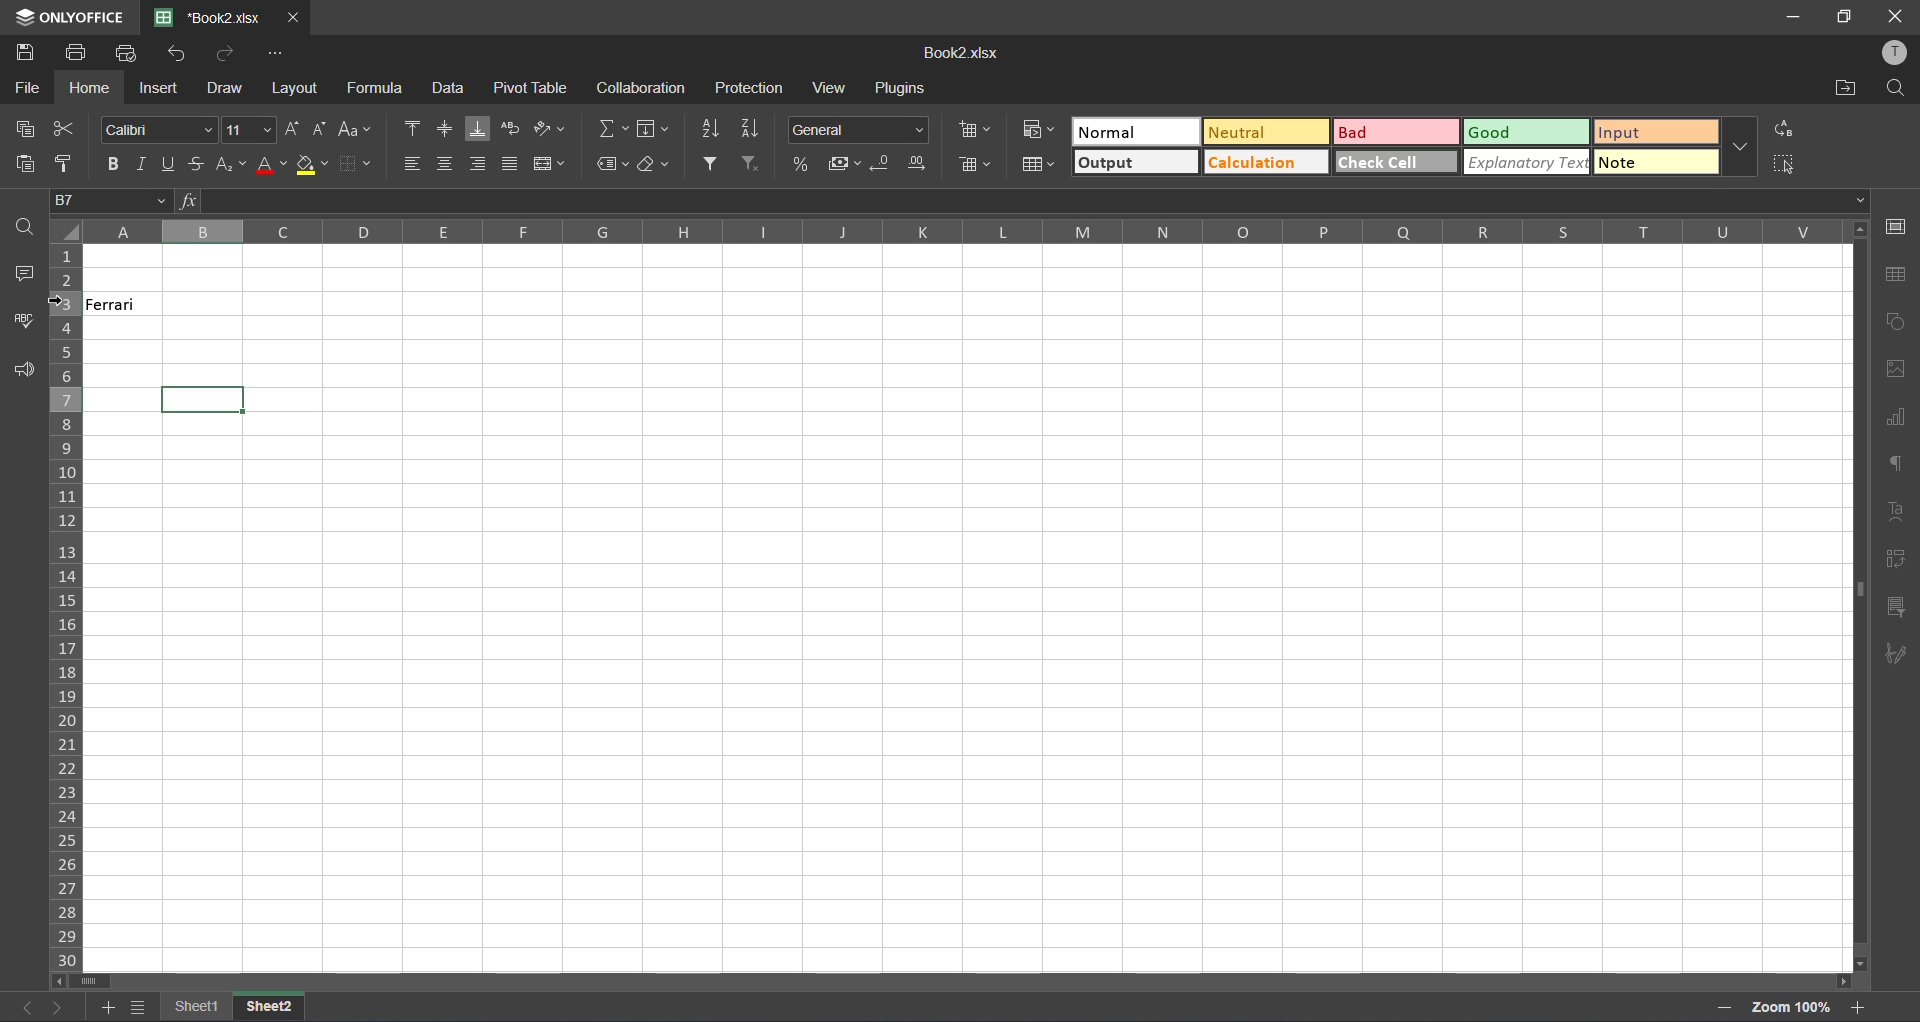  What do you see at coordinates (1793, 1007) in the screenshot?
I see `zoom factor` at bounding box center [1793, 1007].